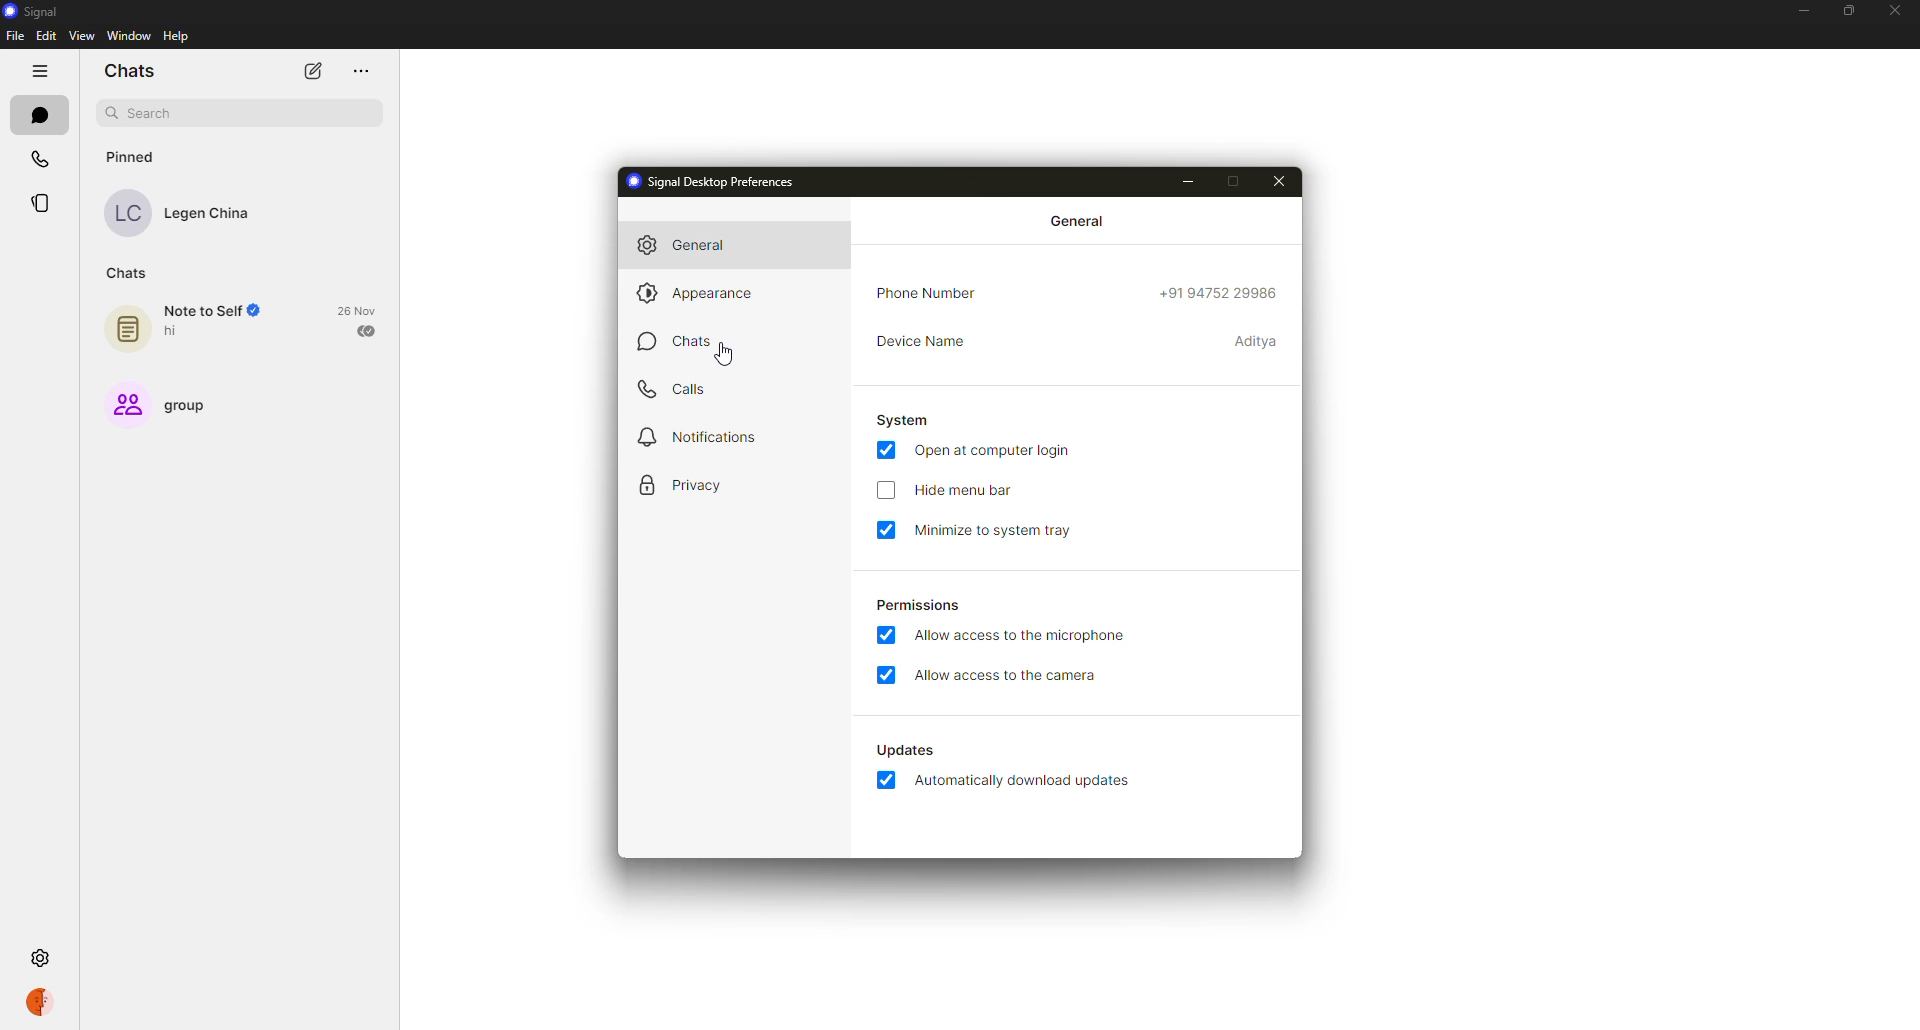 This screenshot has width=1920, height=1030. What do you see at coordinates (236, 112) in the screenshot?
I see `search` at bounding box center [236, 112].